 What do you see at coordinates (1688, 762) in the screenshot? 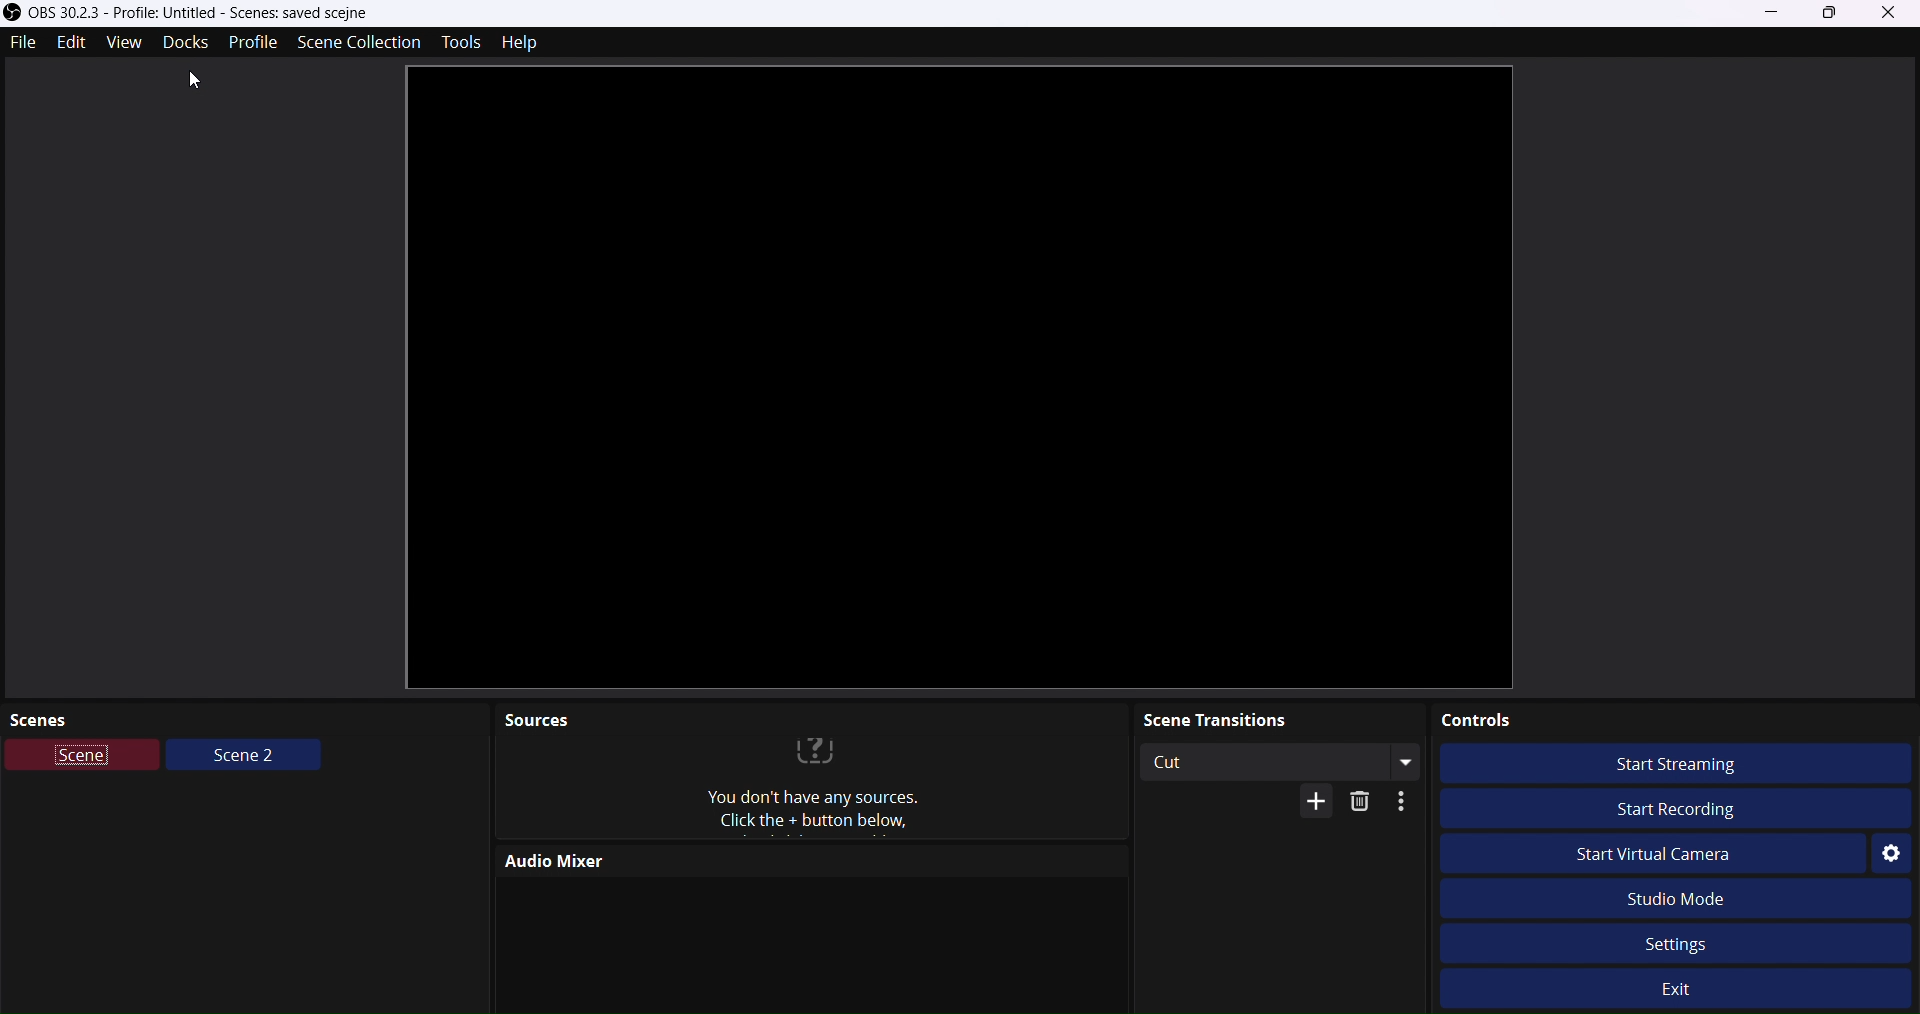
I see `Start Streaming` at bounding box center [1688, 762].